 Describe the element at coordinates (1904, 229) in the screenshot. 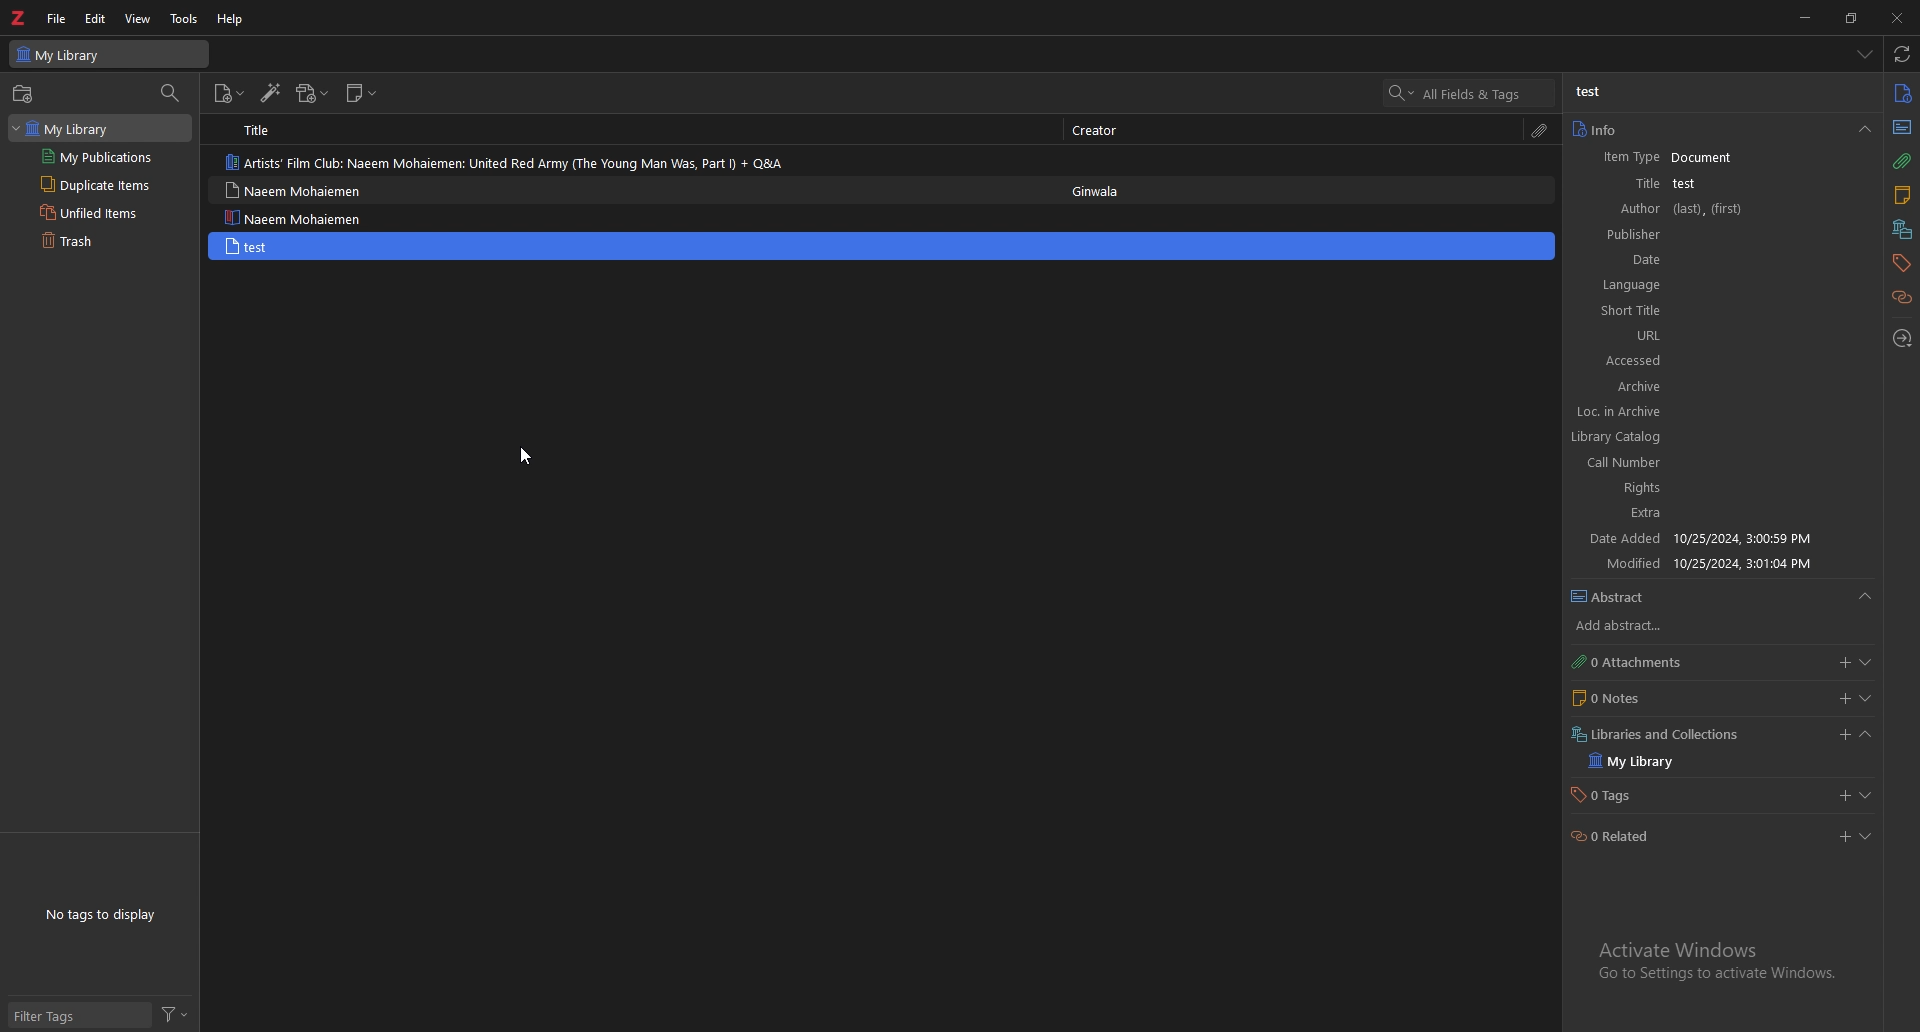

I see `libraries and collections` at that location.